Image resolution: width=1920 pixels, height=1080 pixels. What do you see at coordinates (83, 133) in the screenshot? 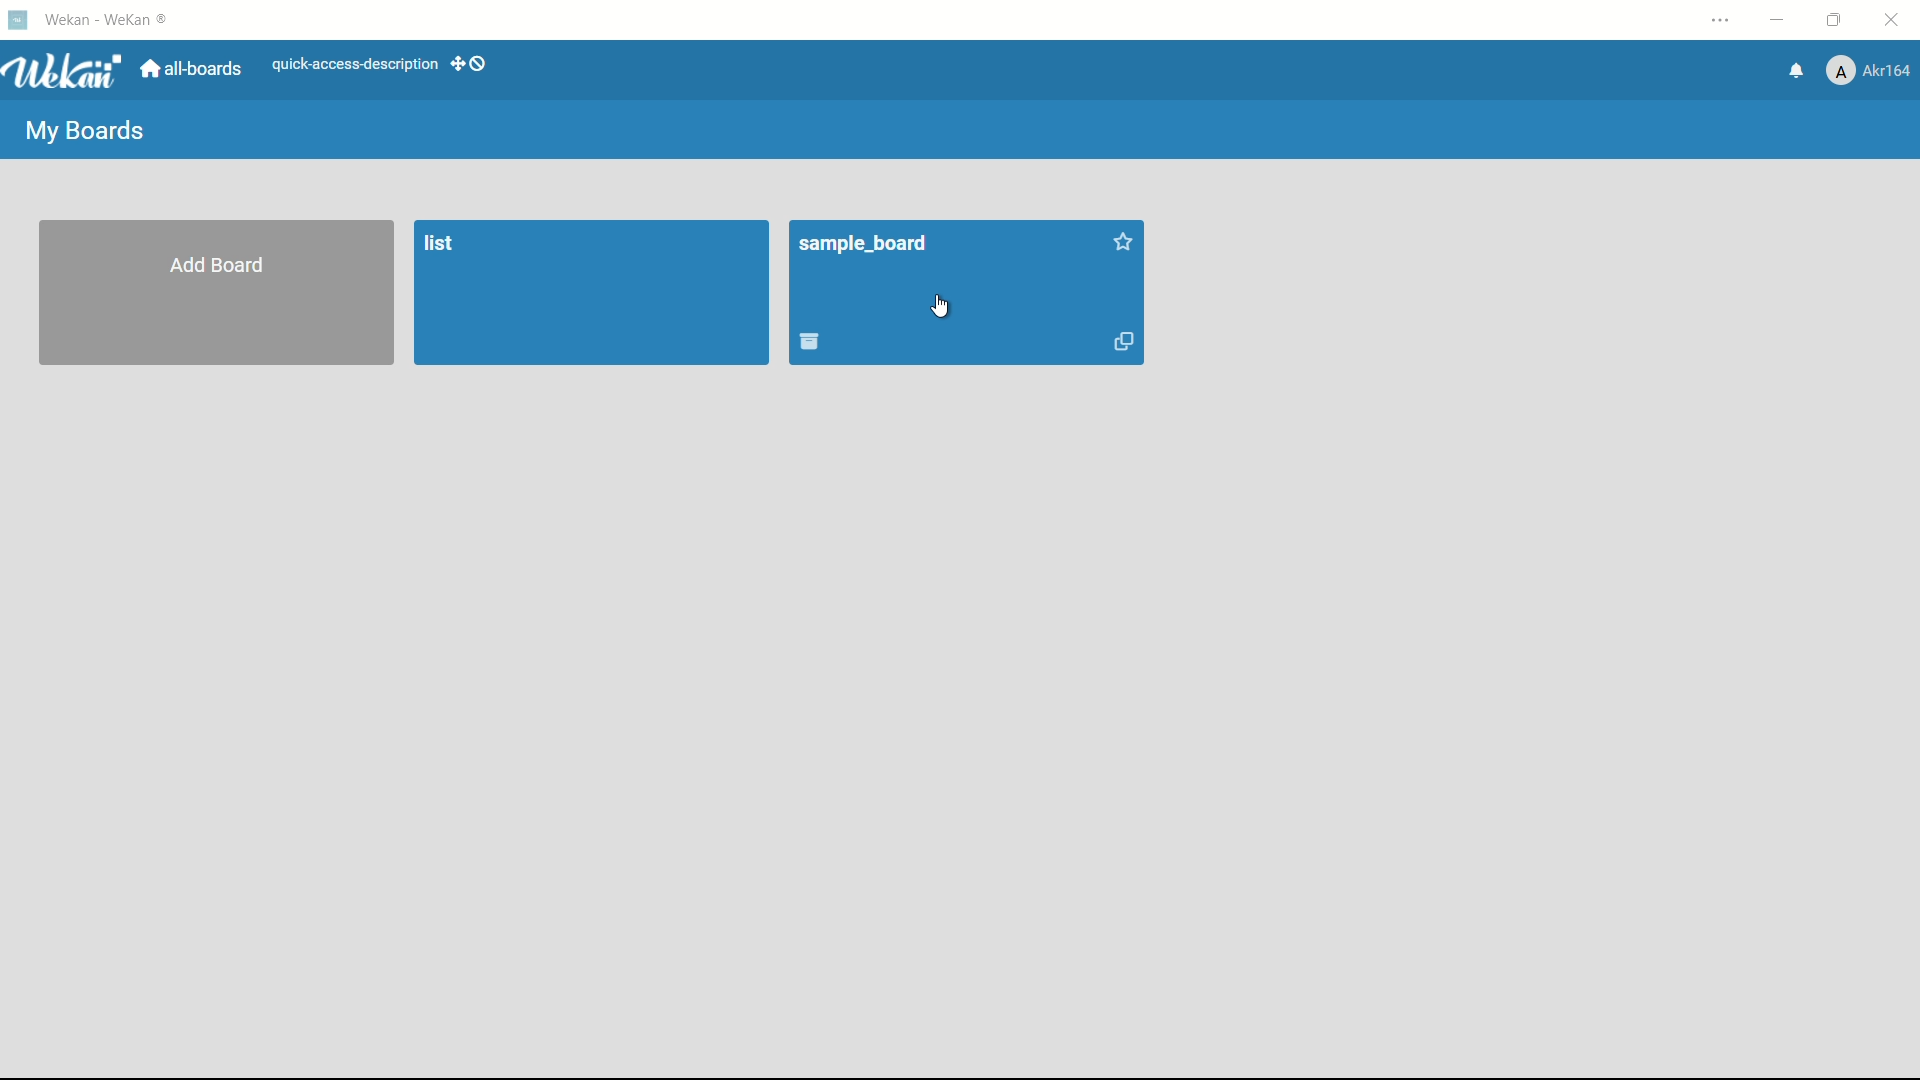
I see `my boards` at bounding box center [83, 133].